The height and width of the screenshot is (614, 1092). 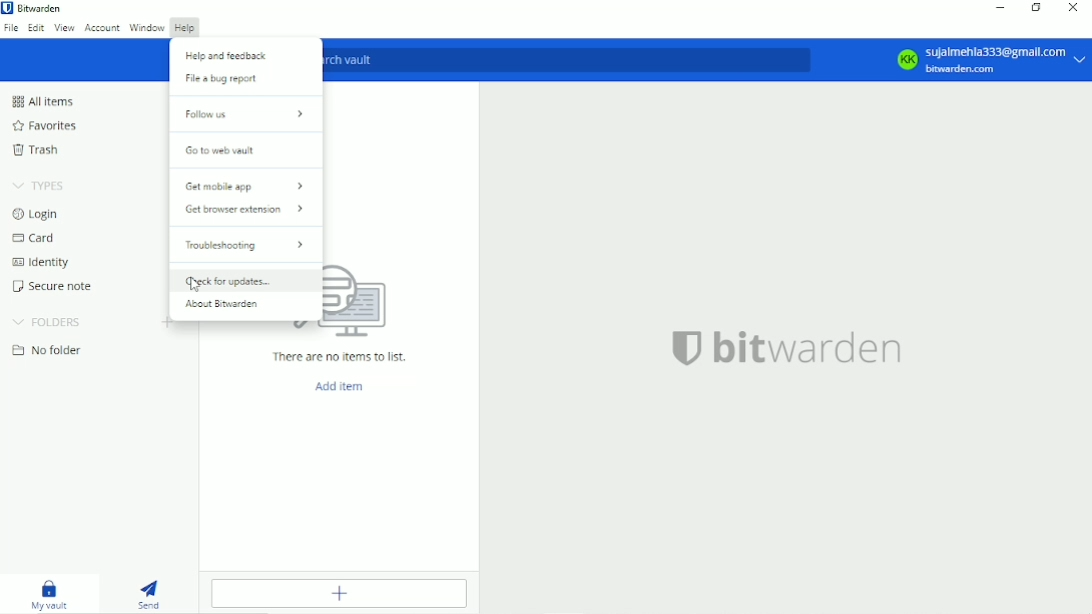 What do you see at coordinates (574, 60) in the screenshot?
I see `Search vault` at bounding box center [574, 60].